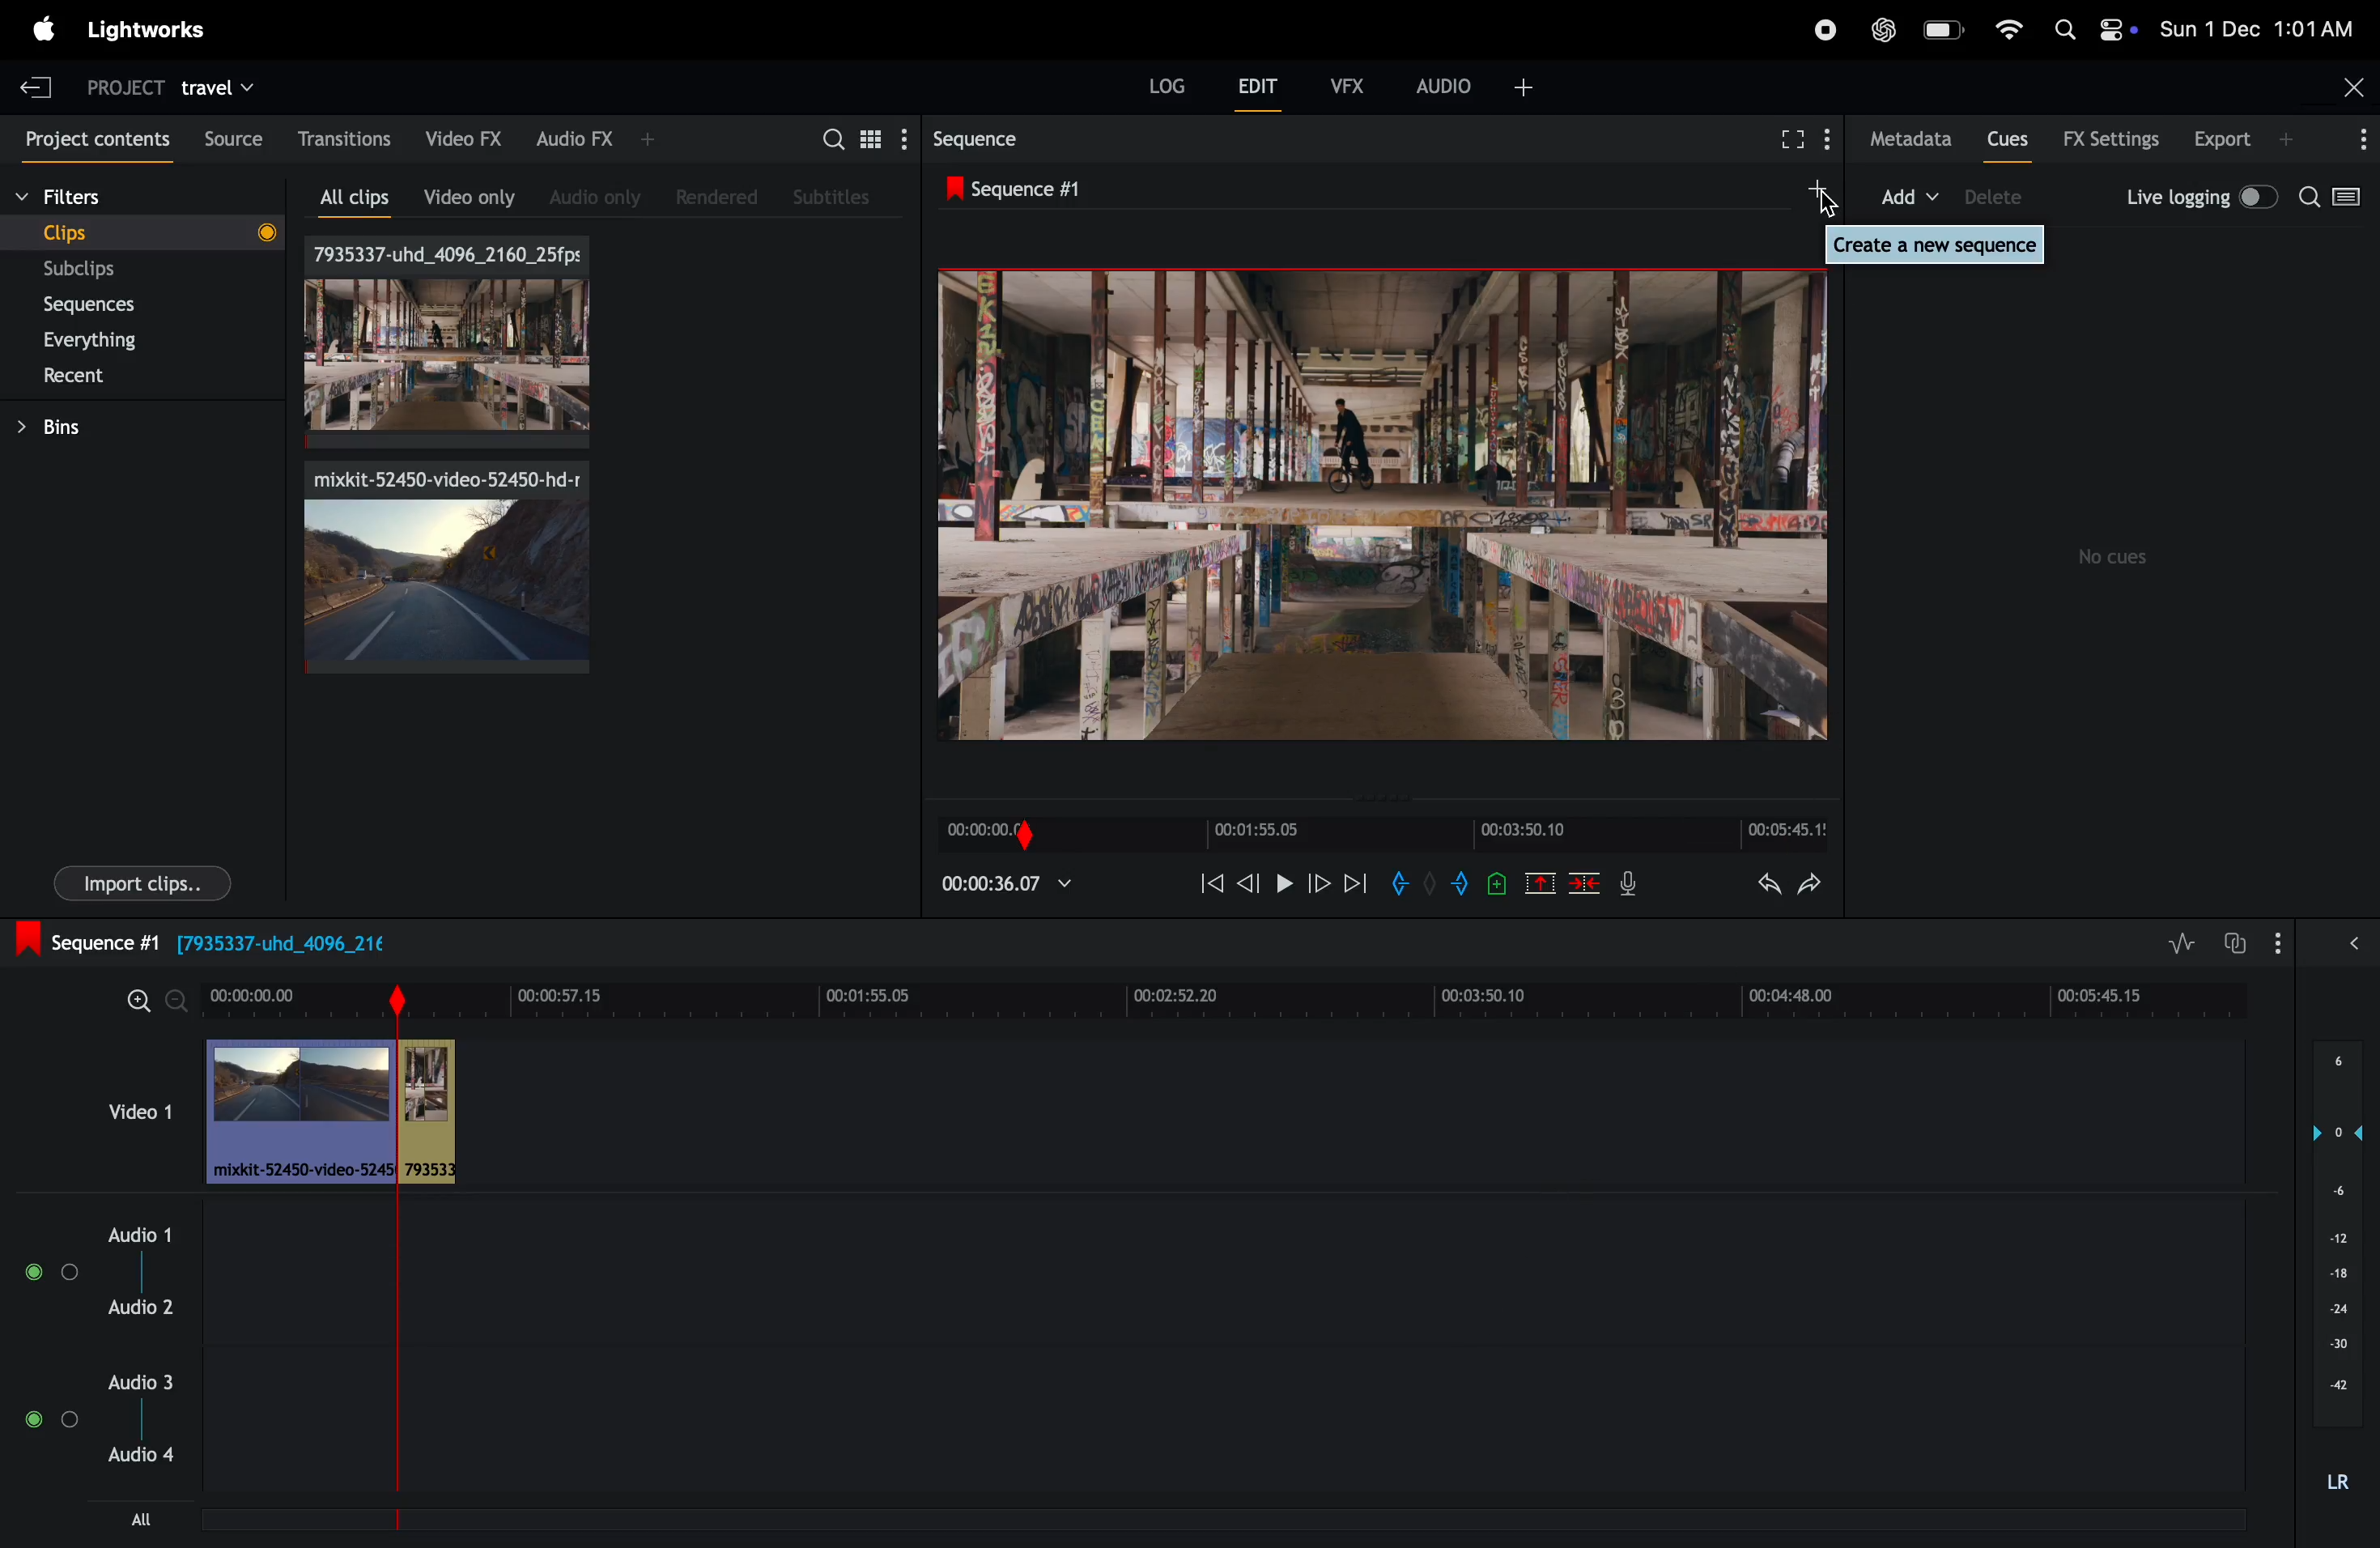 The height and width of the screenshot is (1548, 2380). I want to click on forward, so click(1317, 881).